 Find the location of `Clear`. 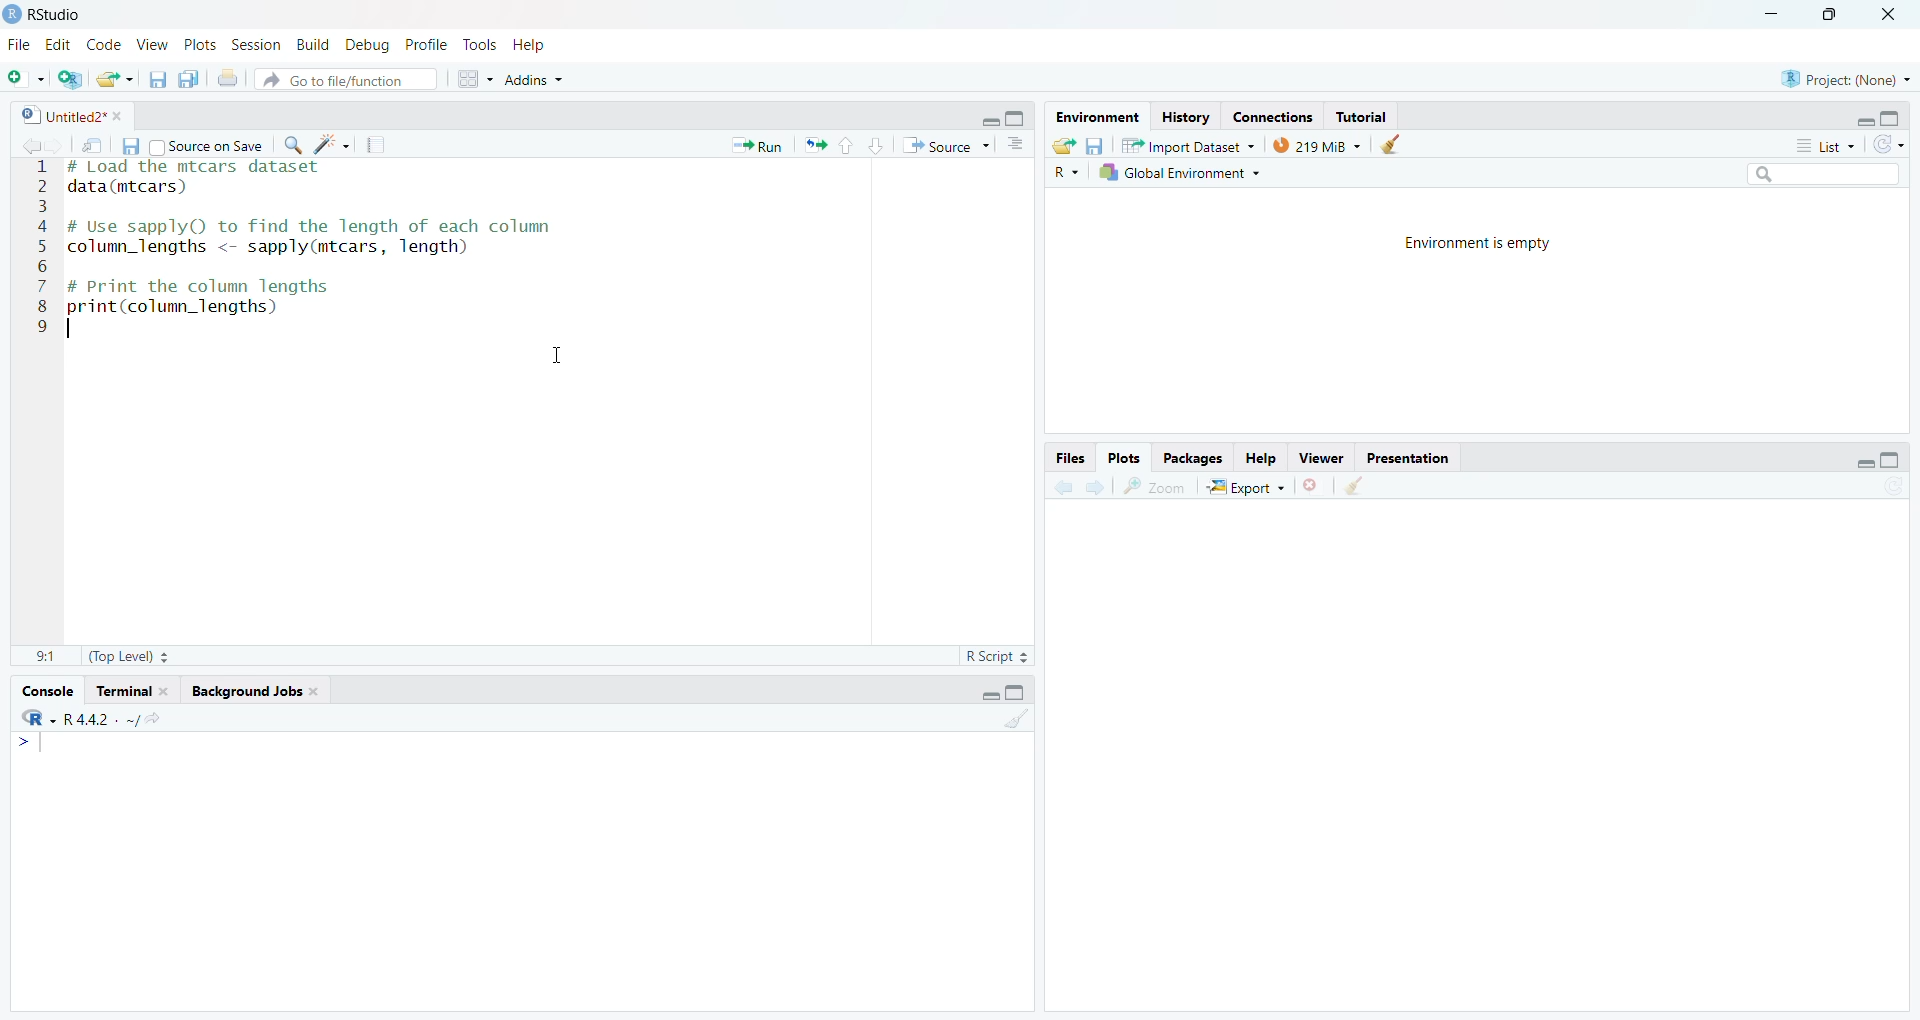

Clear is located at coordinates (1397, 144).